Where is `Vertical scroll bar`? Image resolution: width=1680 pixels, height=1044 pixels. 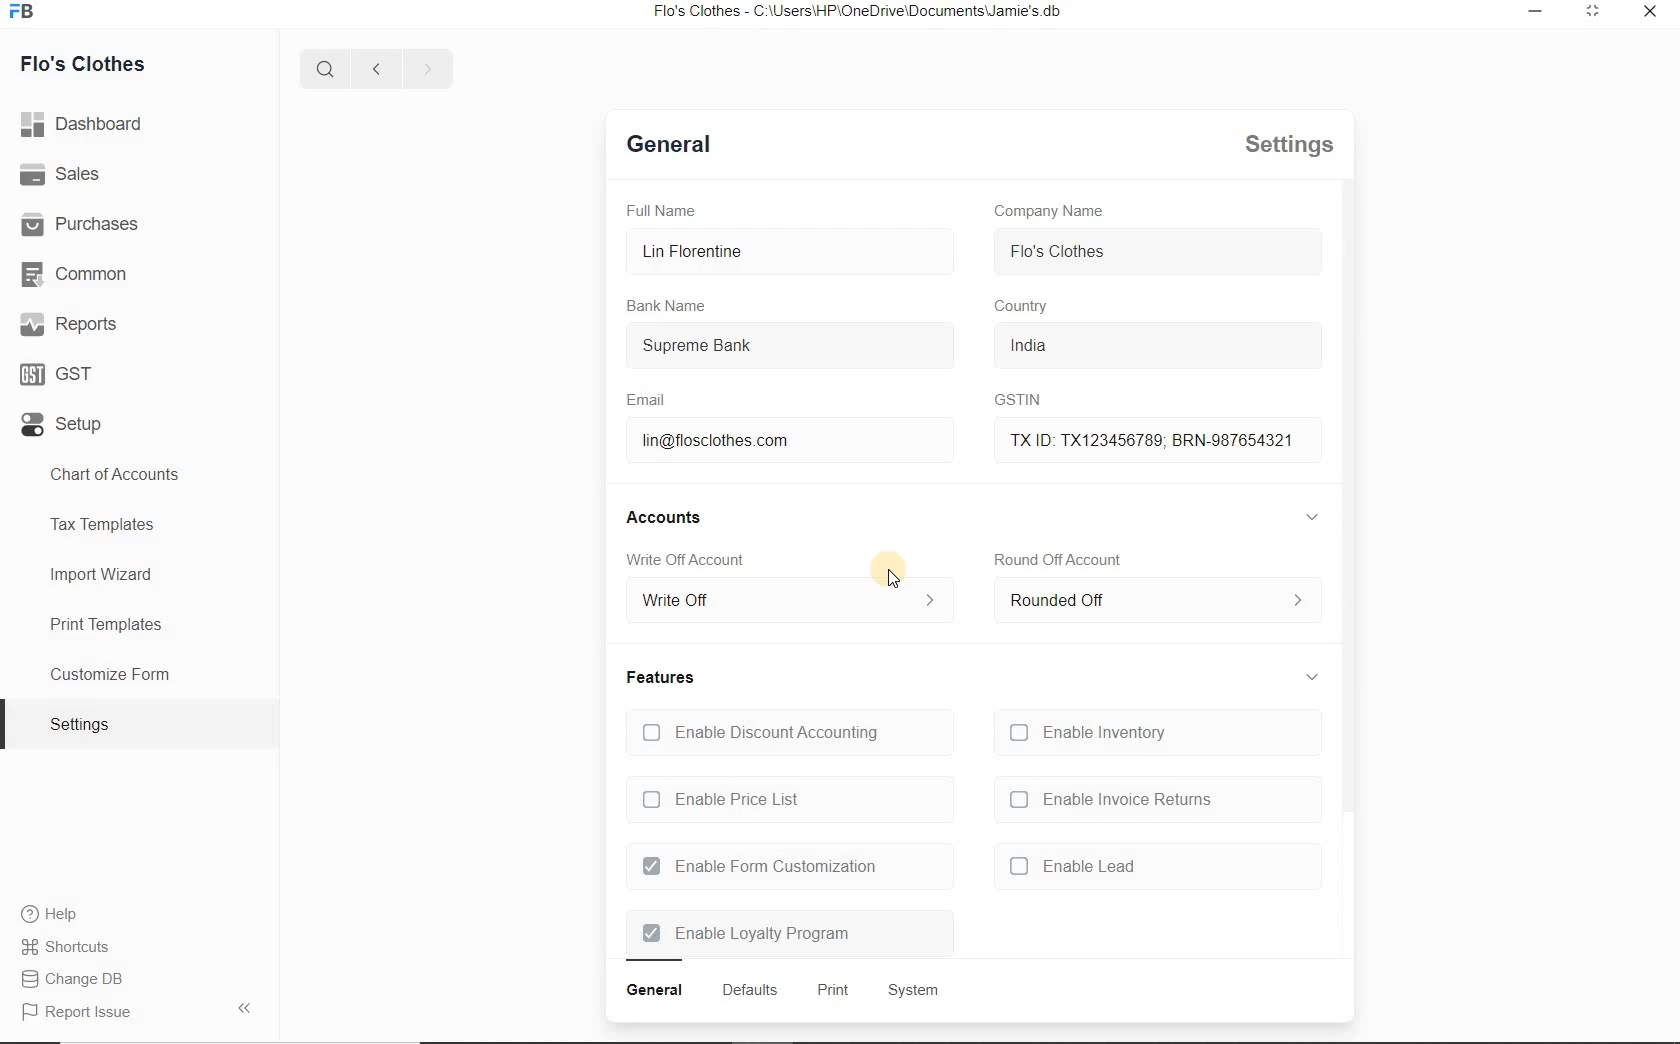 Vertical scroll bar is located at coordinates (1345, 495).